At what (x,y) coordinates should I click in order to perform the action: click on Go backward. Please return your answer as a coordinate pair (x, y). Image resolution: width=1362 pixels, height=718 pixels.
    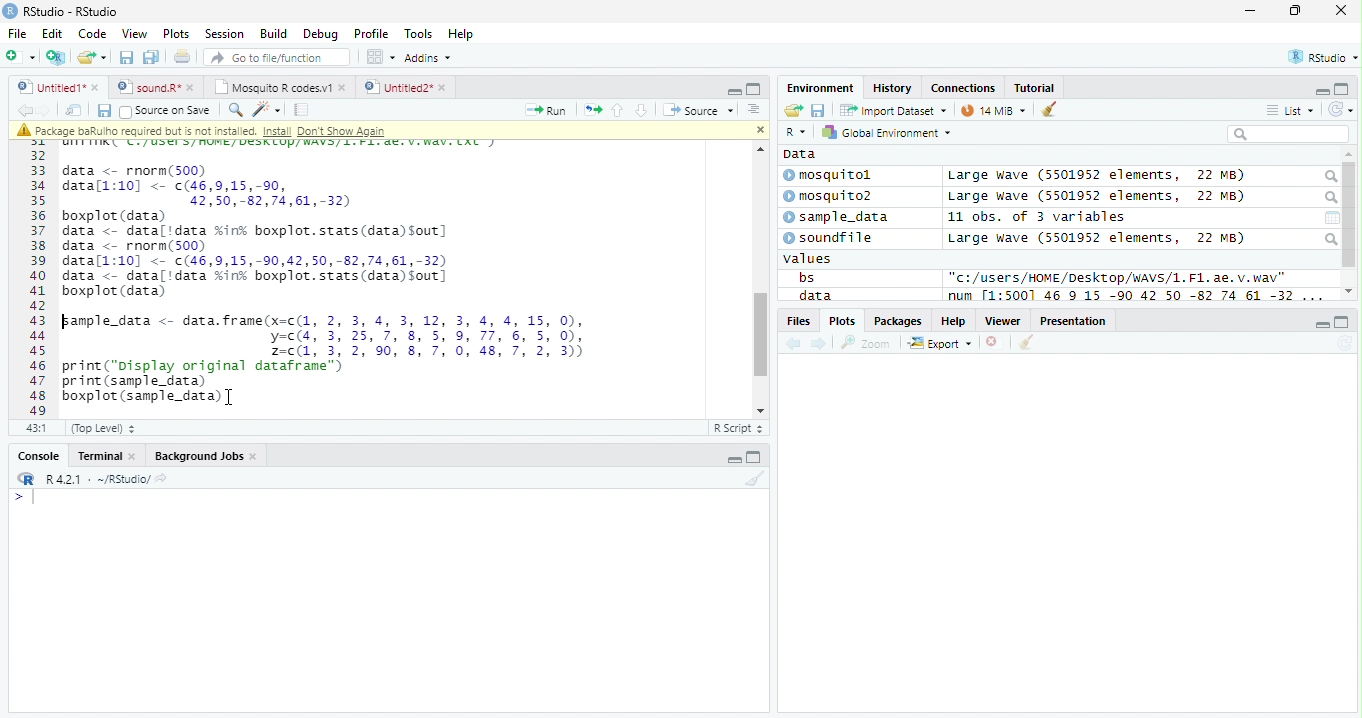
    Looking at the image, I should click on (794, 345).